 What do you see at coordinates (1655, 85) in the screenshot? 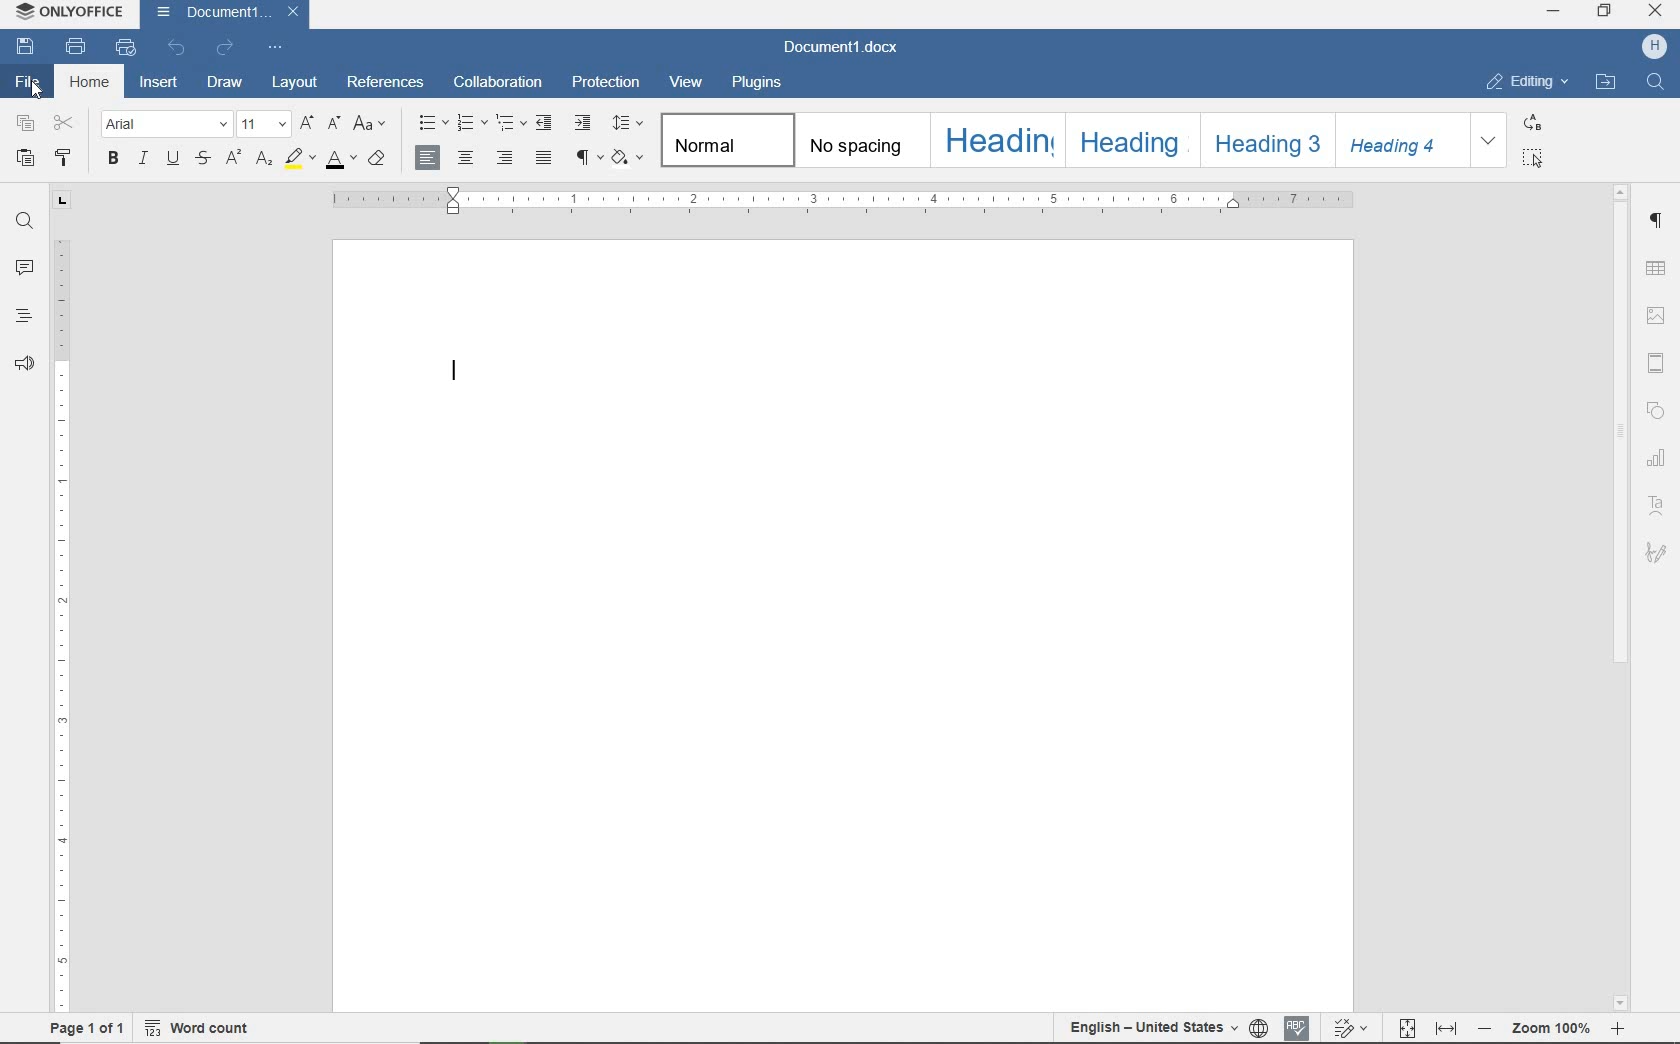
I see `find` at bounding box center [1655, 85].